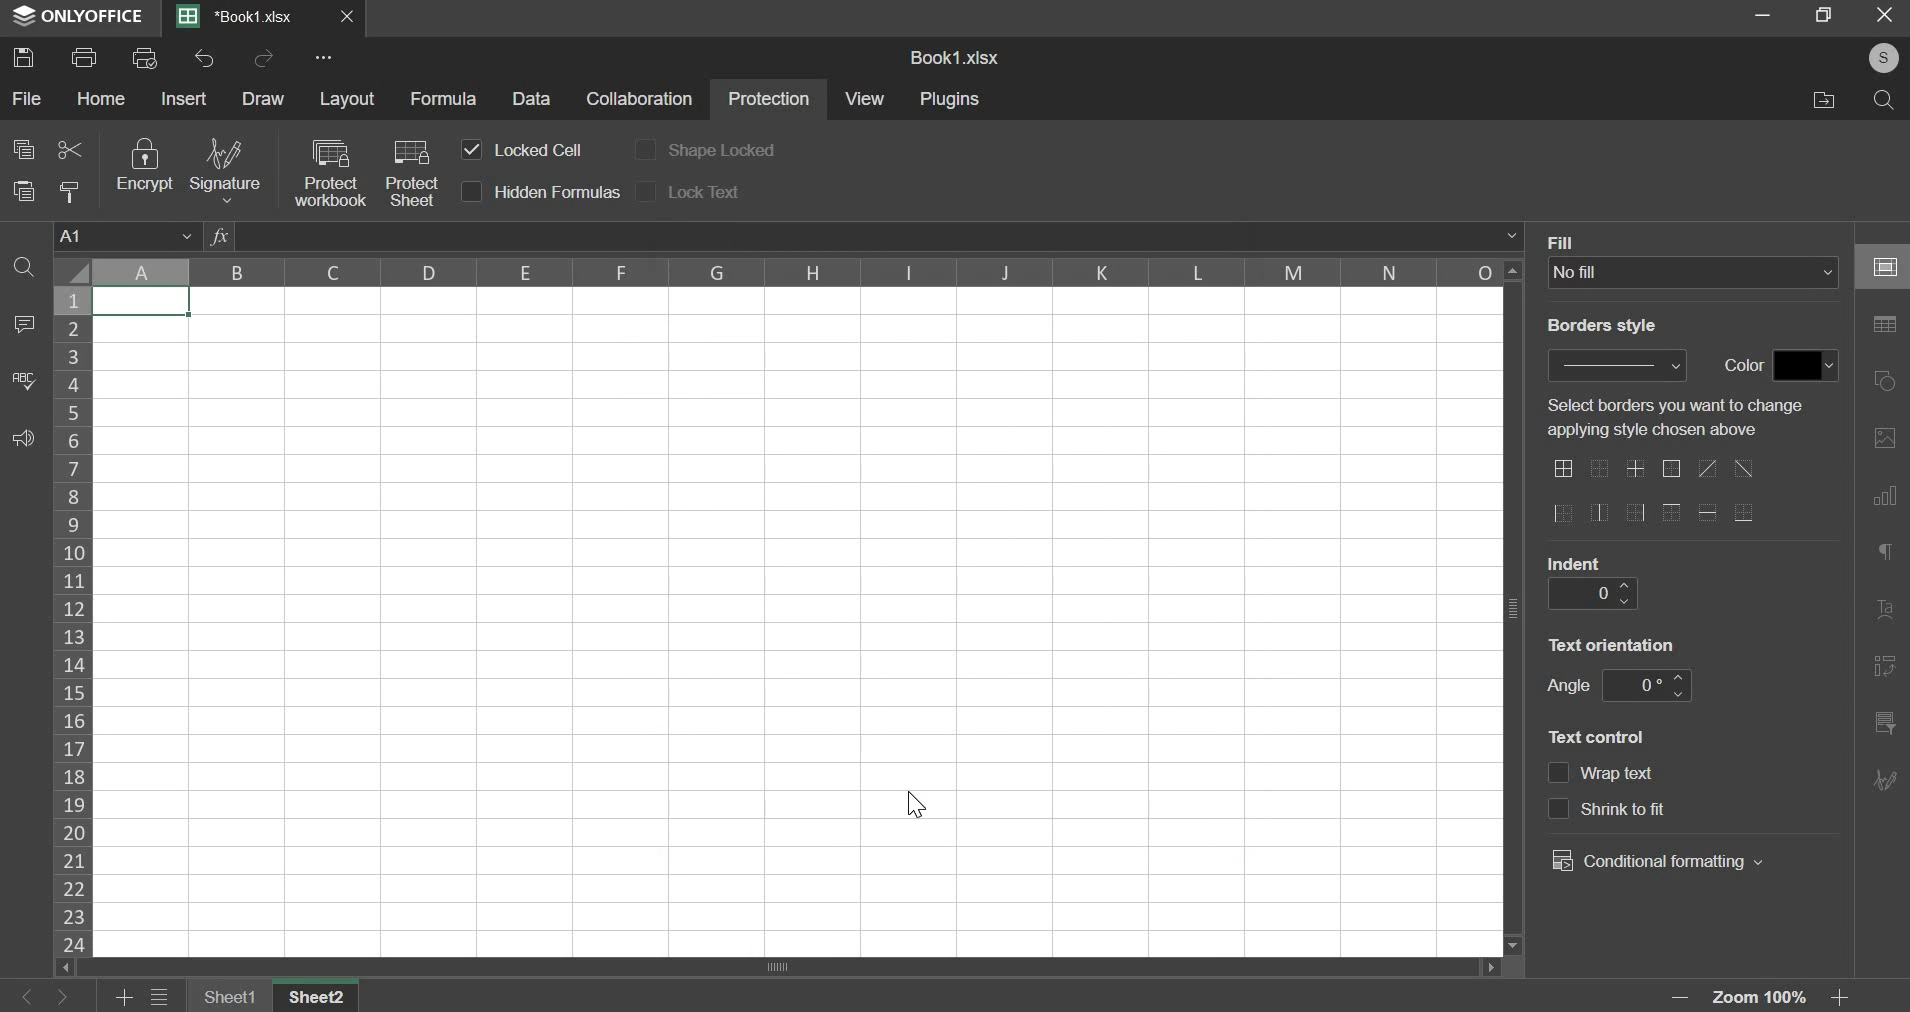 This screenshot has width=1910, height=1012. What do you see at coordinates (102, 98) in the screenshot?
I see `home` at bounding box center [102, 98].